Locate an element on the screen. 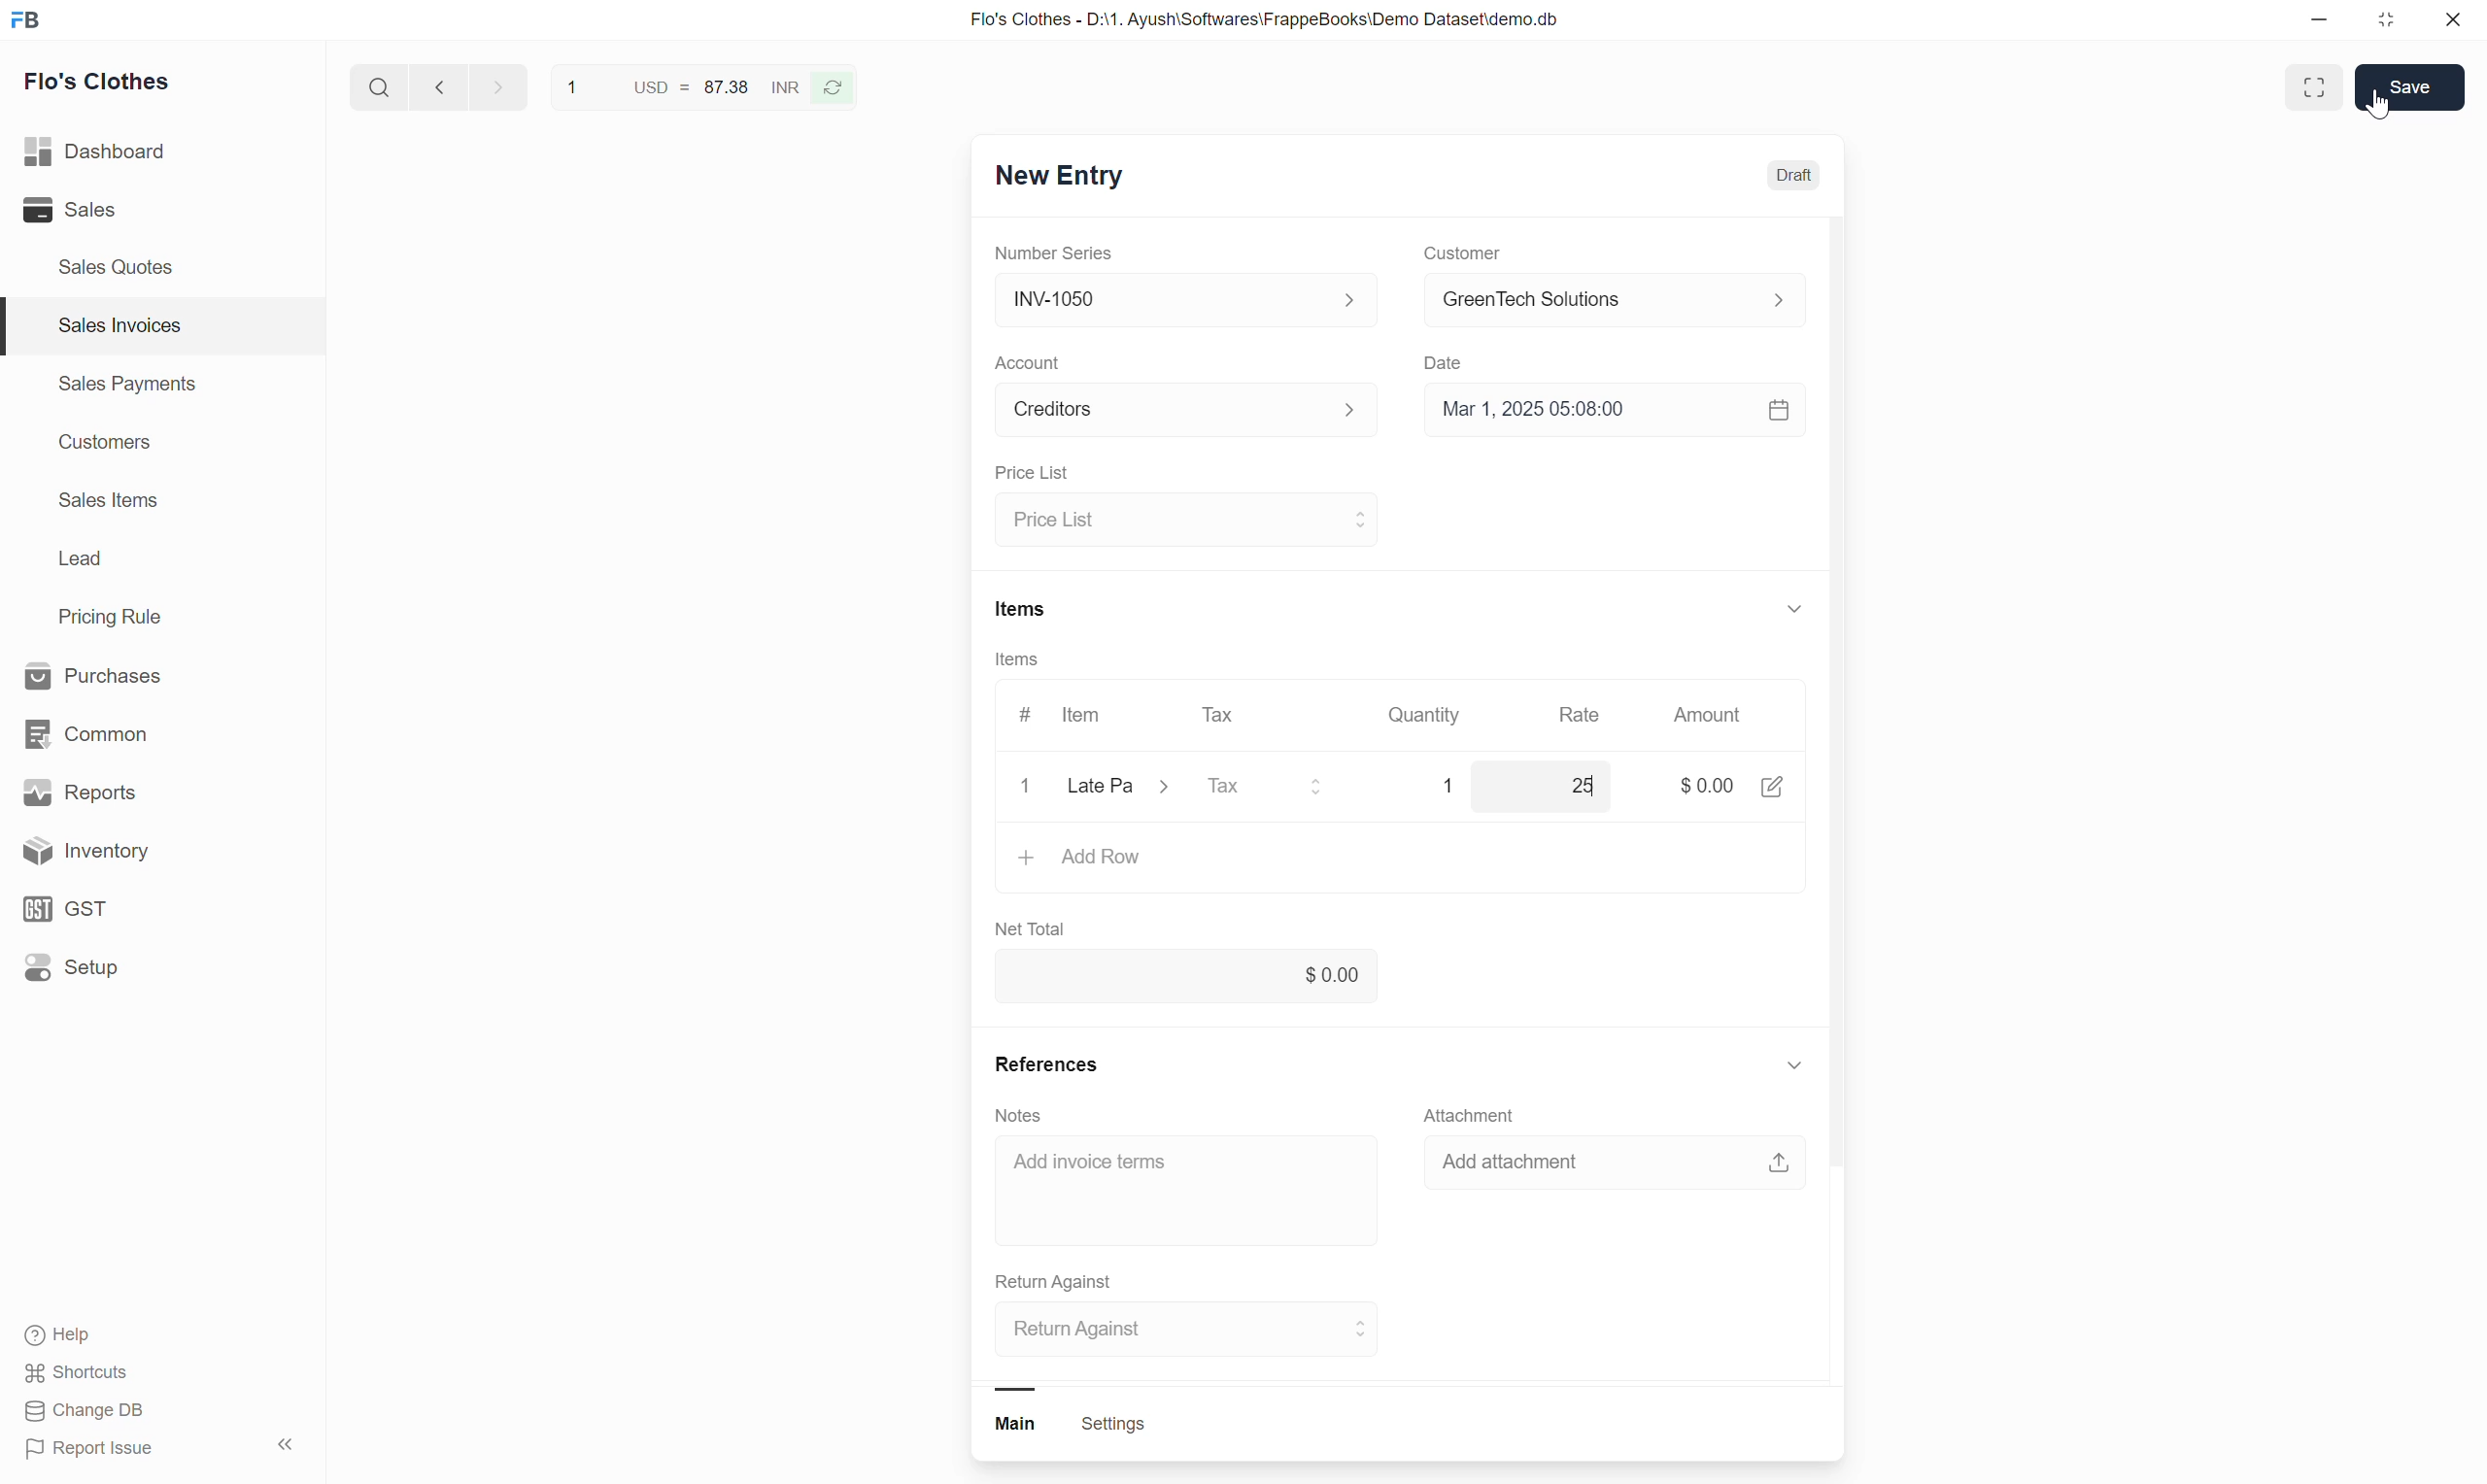 The image size is (2487, 1484). Attachment is located at coordinates (1476, 1111).